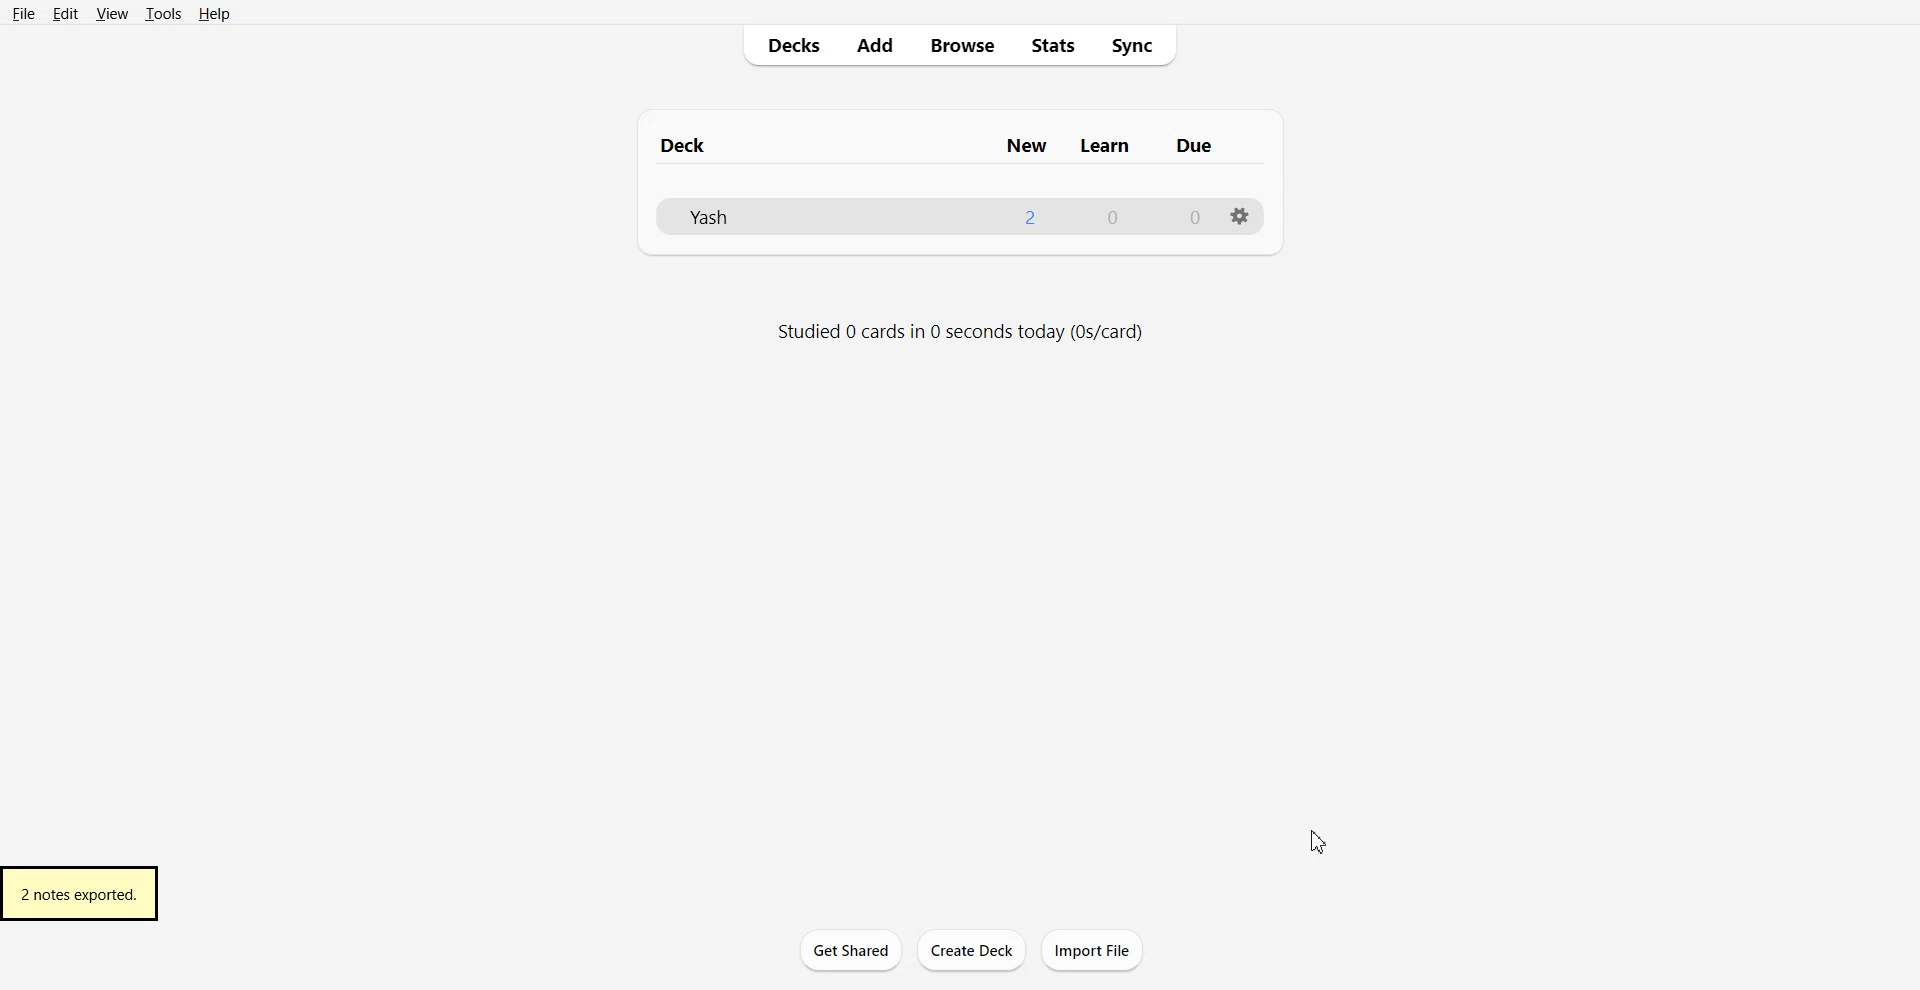  I want to click on deck, so click(702, 143).